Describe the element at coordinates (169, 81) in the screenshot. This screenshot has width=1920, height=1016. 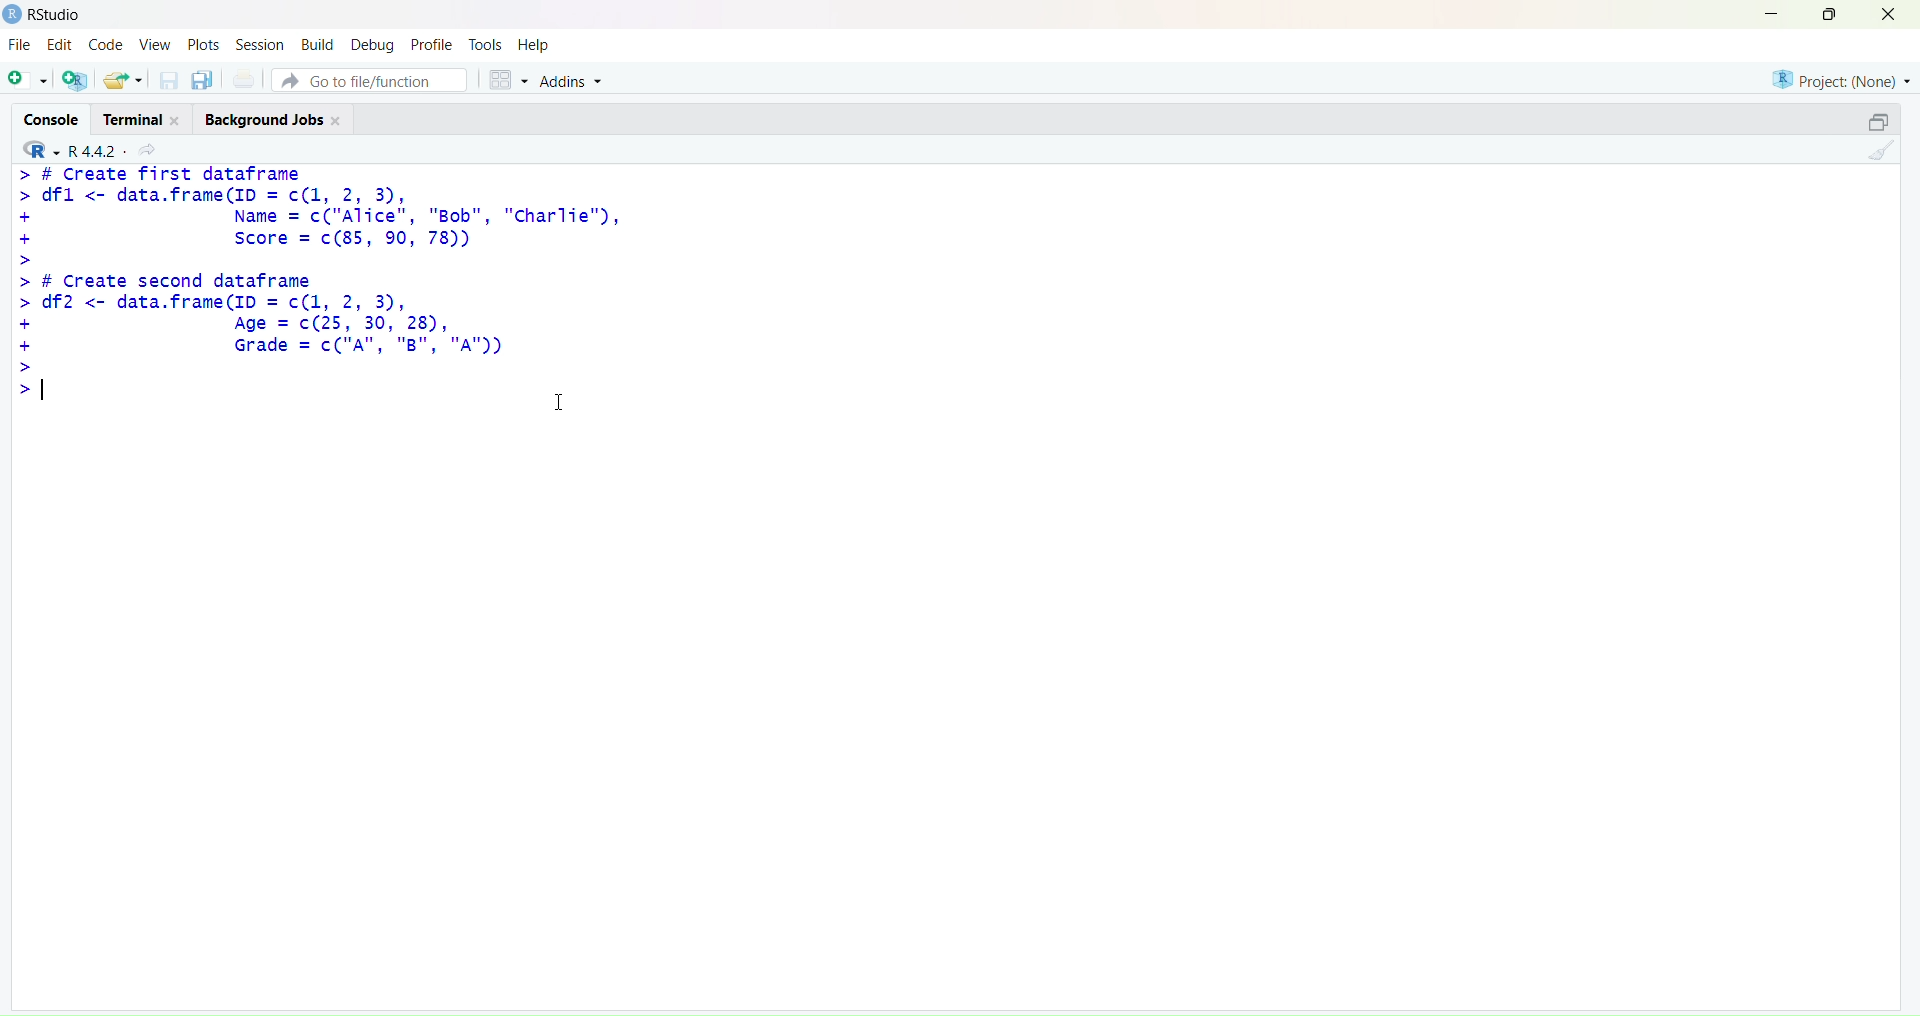
I see `save current document` at that location.